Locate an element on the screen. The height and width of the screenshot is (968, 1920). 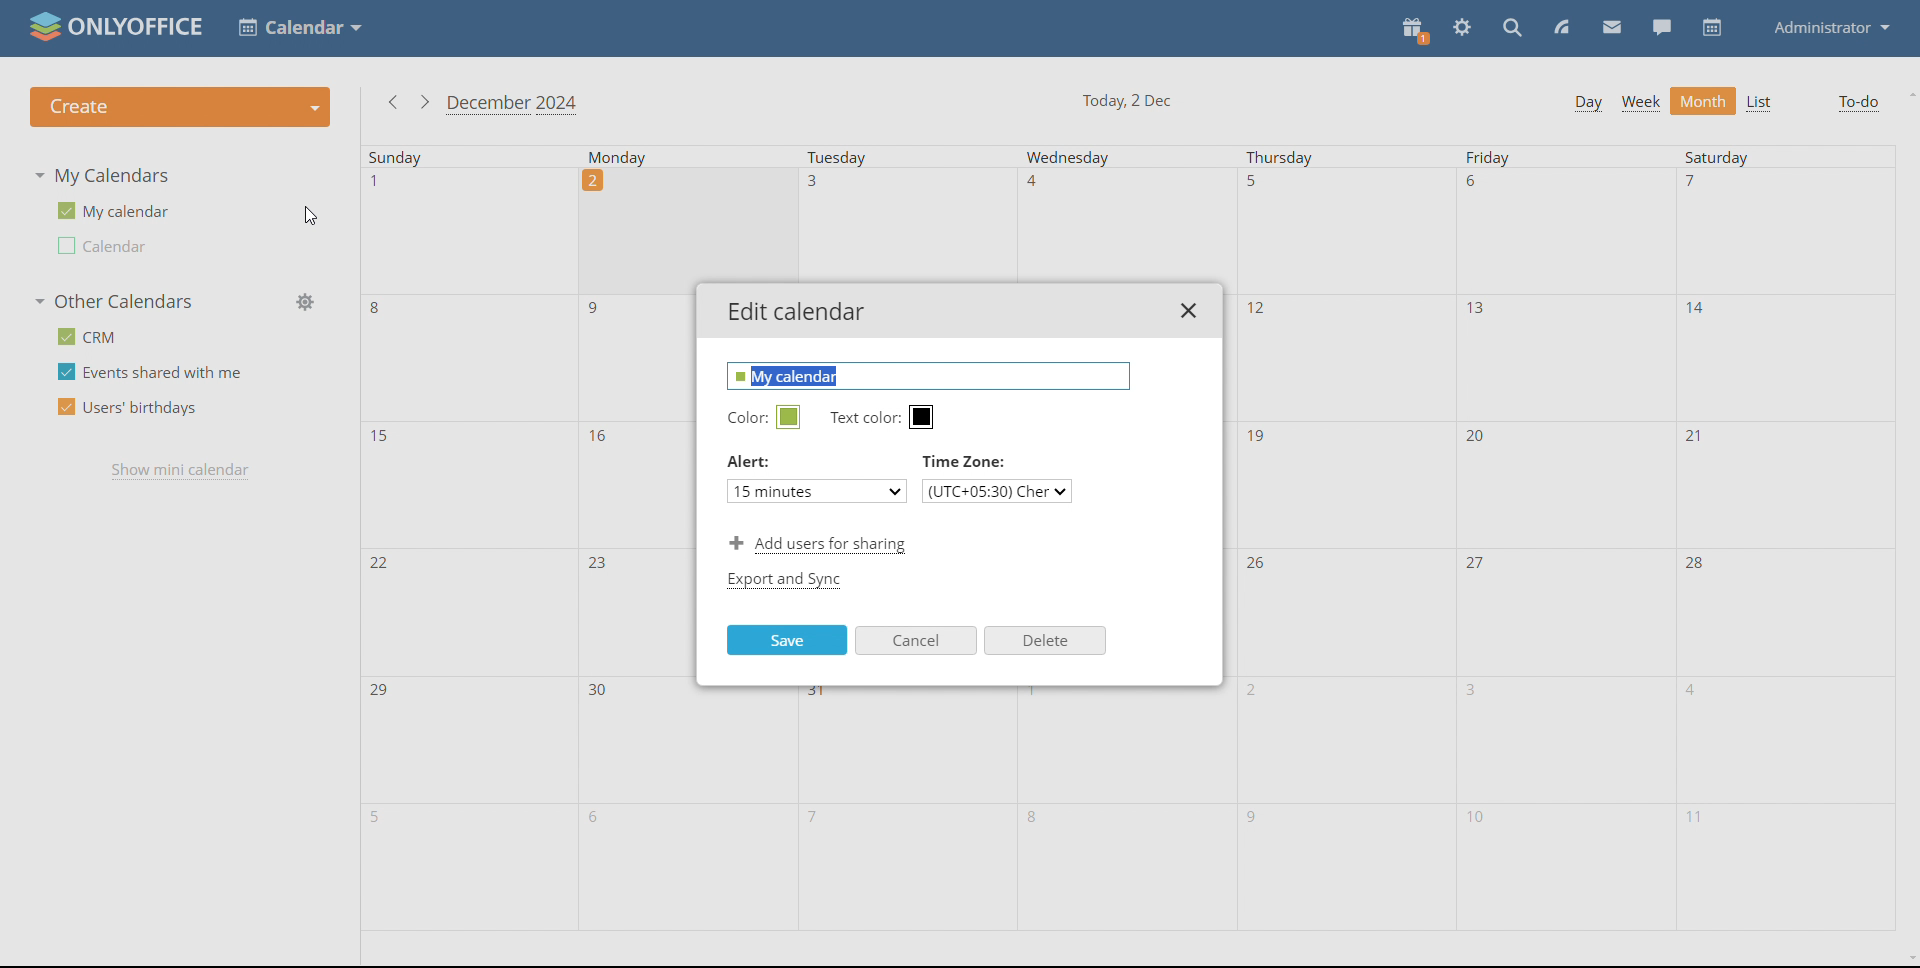
monday is located at coordinates (670, 157).